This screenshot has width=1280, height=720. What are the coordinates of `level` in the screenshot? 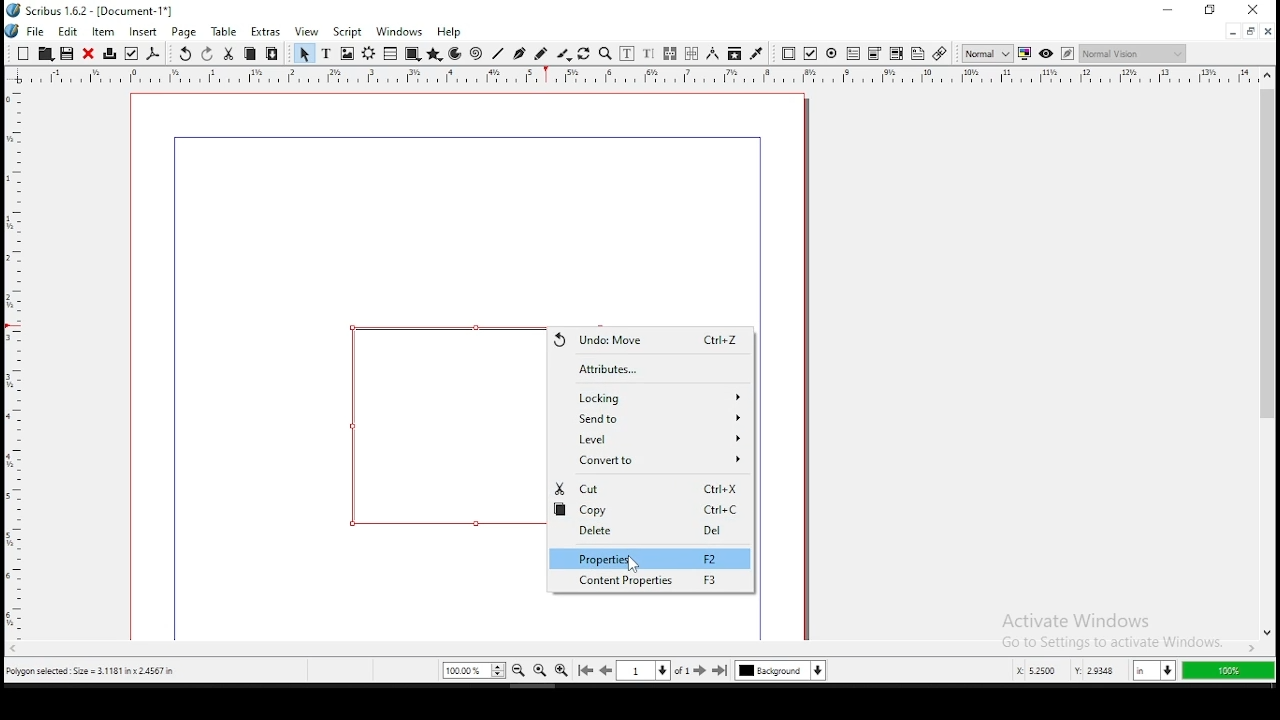 It's located at (651, 438).